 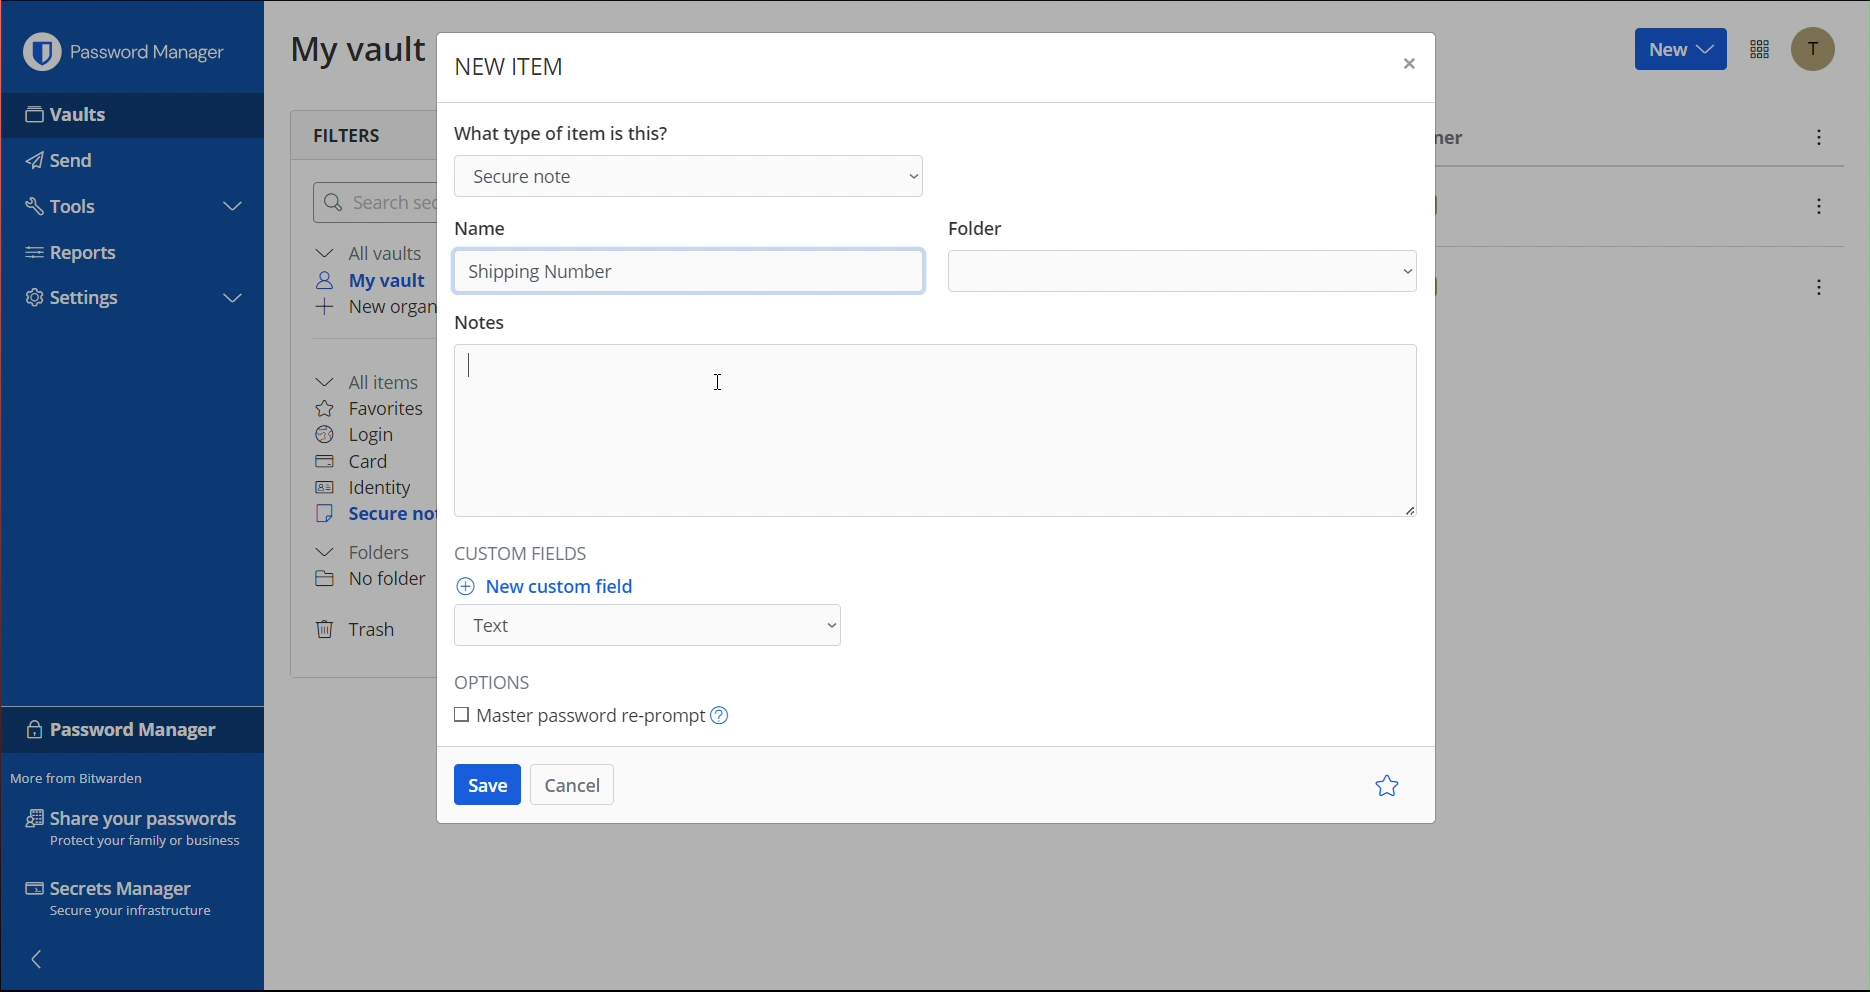 What do you see at coordinates (578, 782) in the screenshot?
I see `Cancel` at bounding box center [578, 782].